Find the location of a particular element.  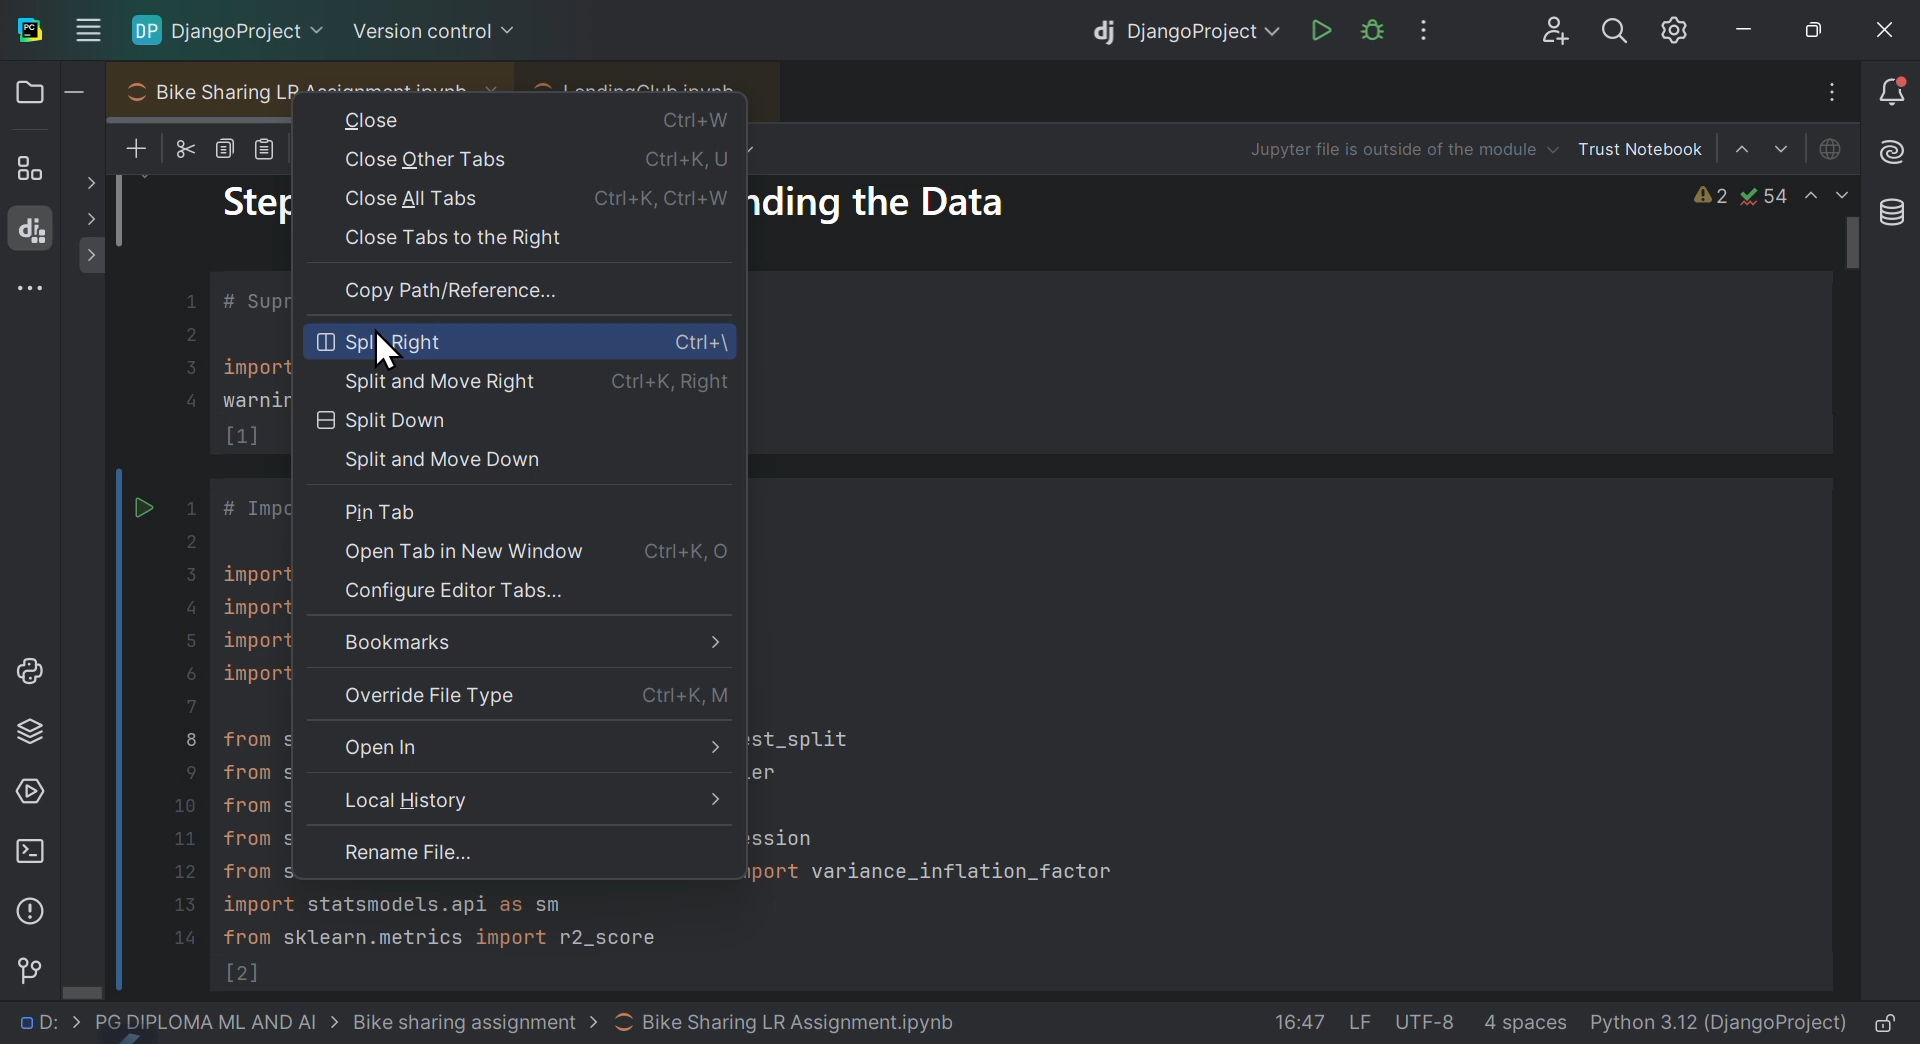

code is located at coordinates (1288, 609).